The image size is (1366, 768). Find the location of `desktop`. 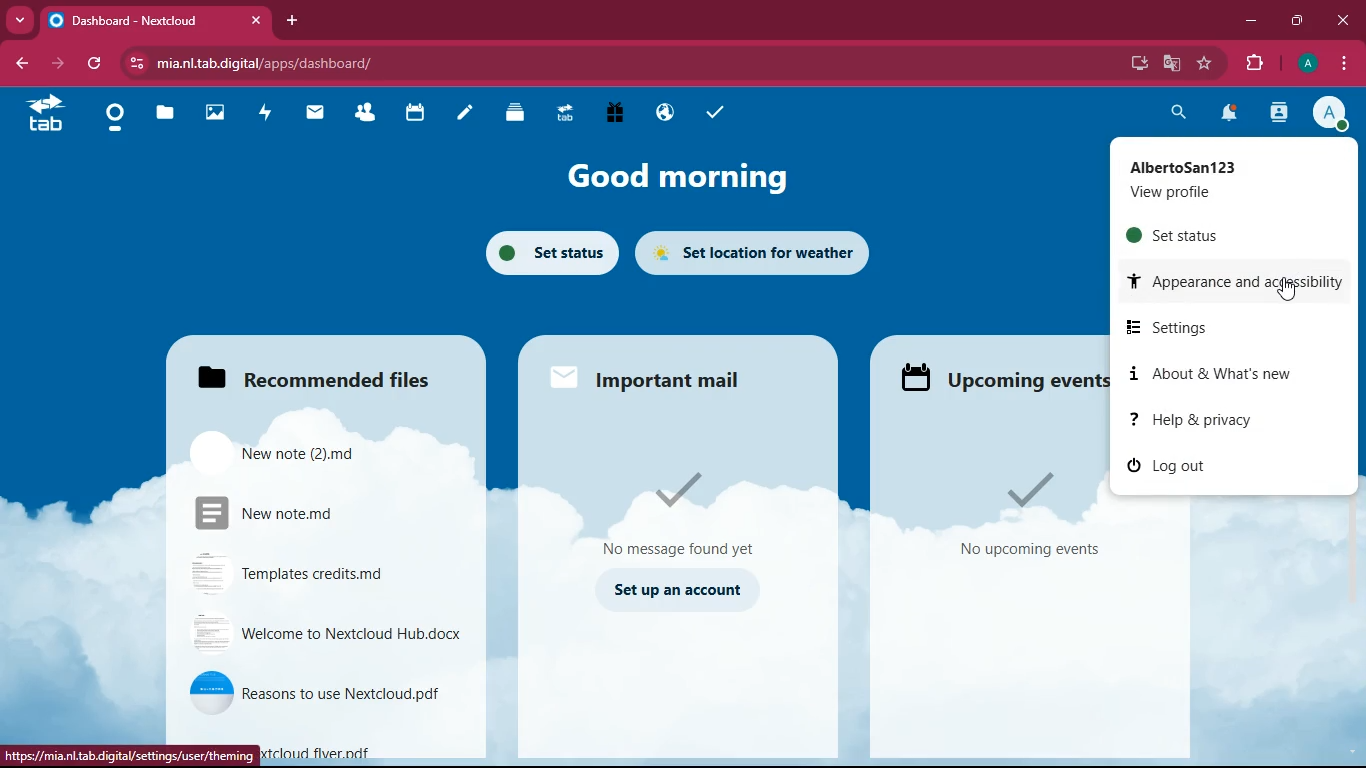

desktop is located at coordinates (1135, 64).